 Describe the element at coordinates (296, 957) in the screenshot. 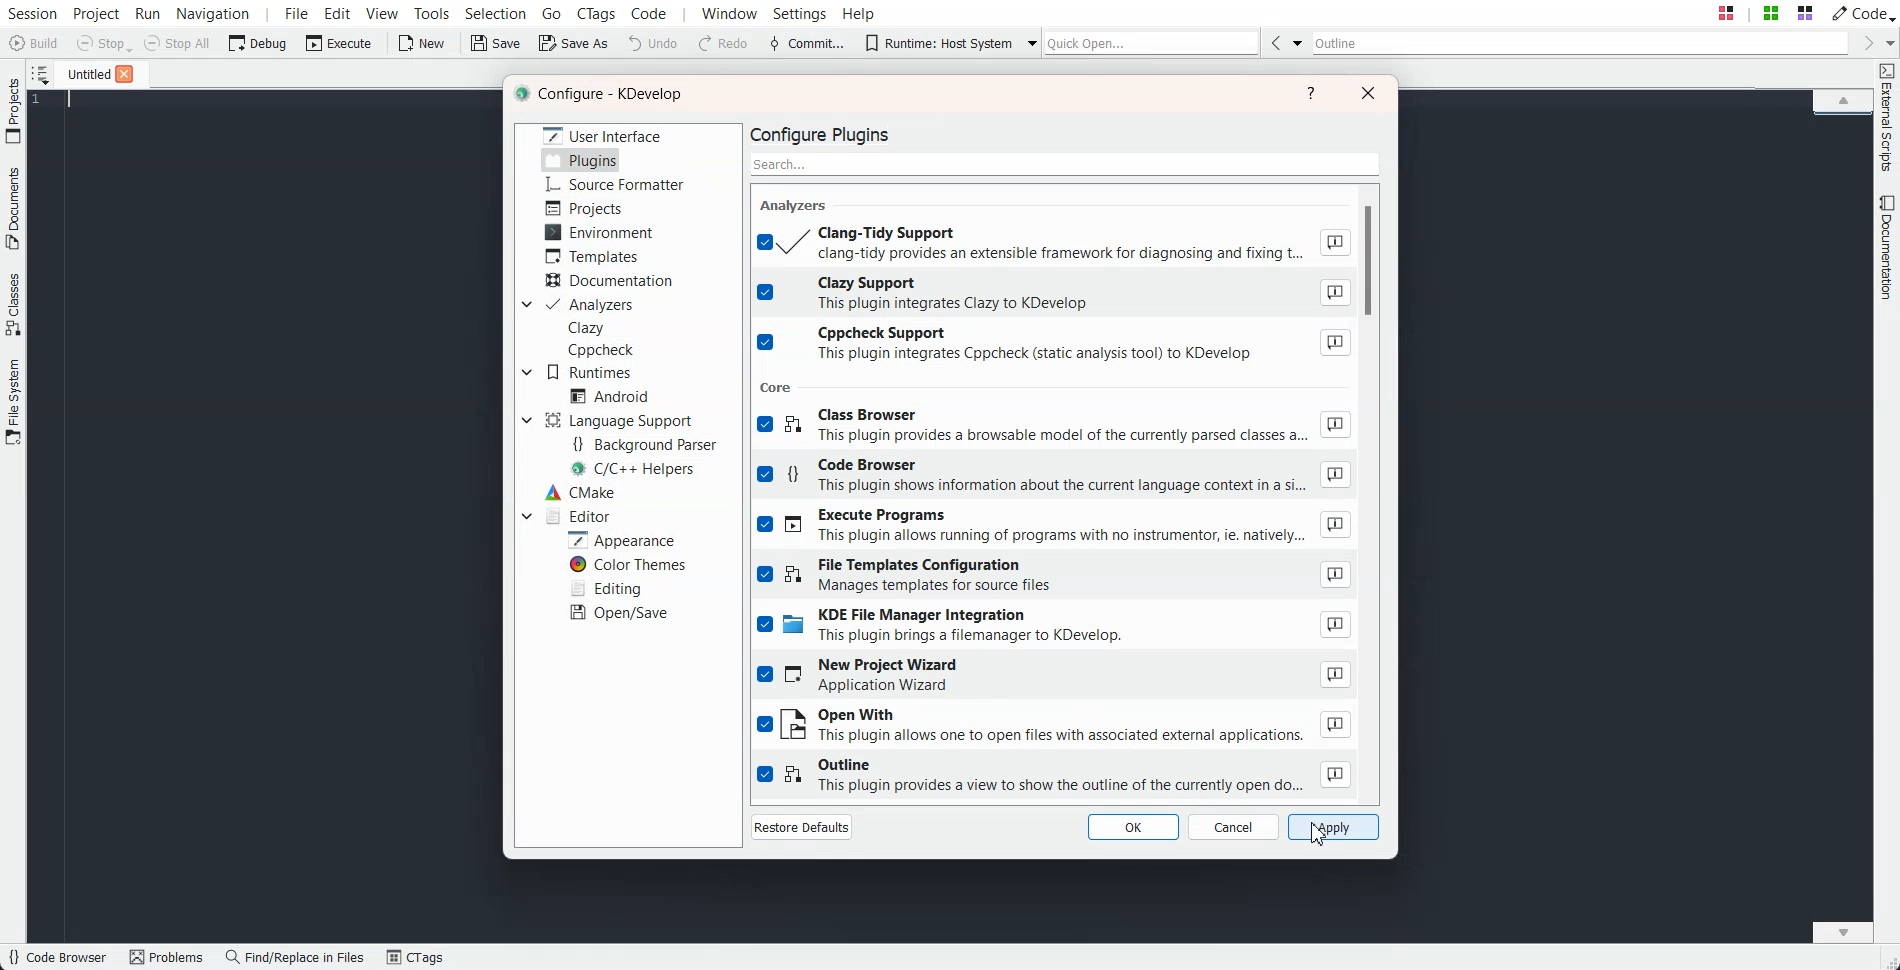

I see `Find/Replace in files` at that location.